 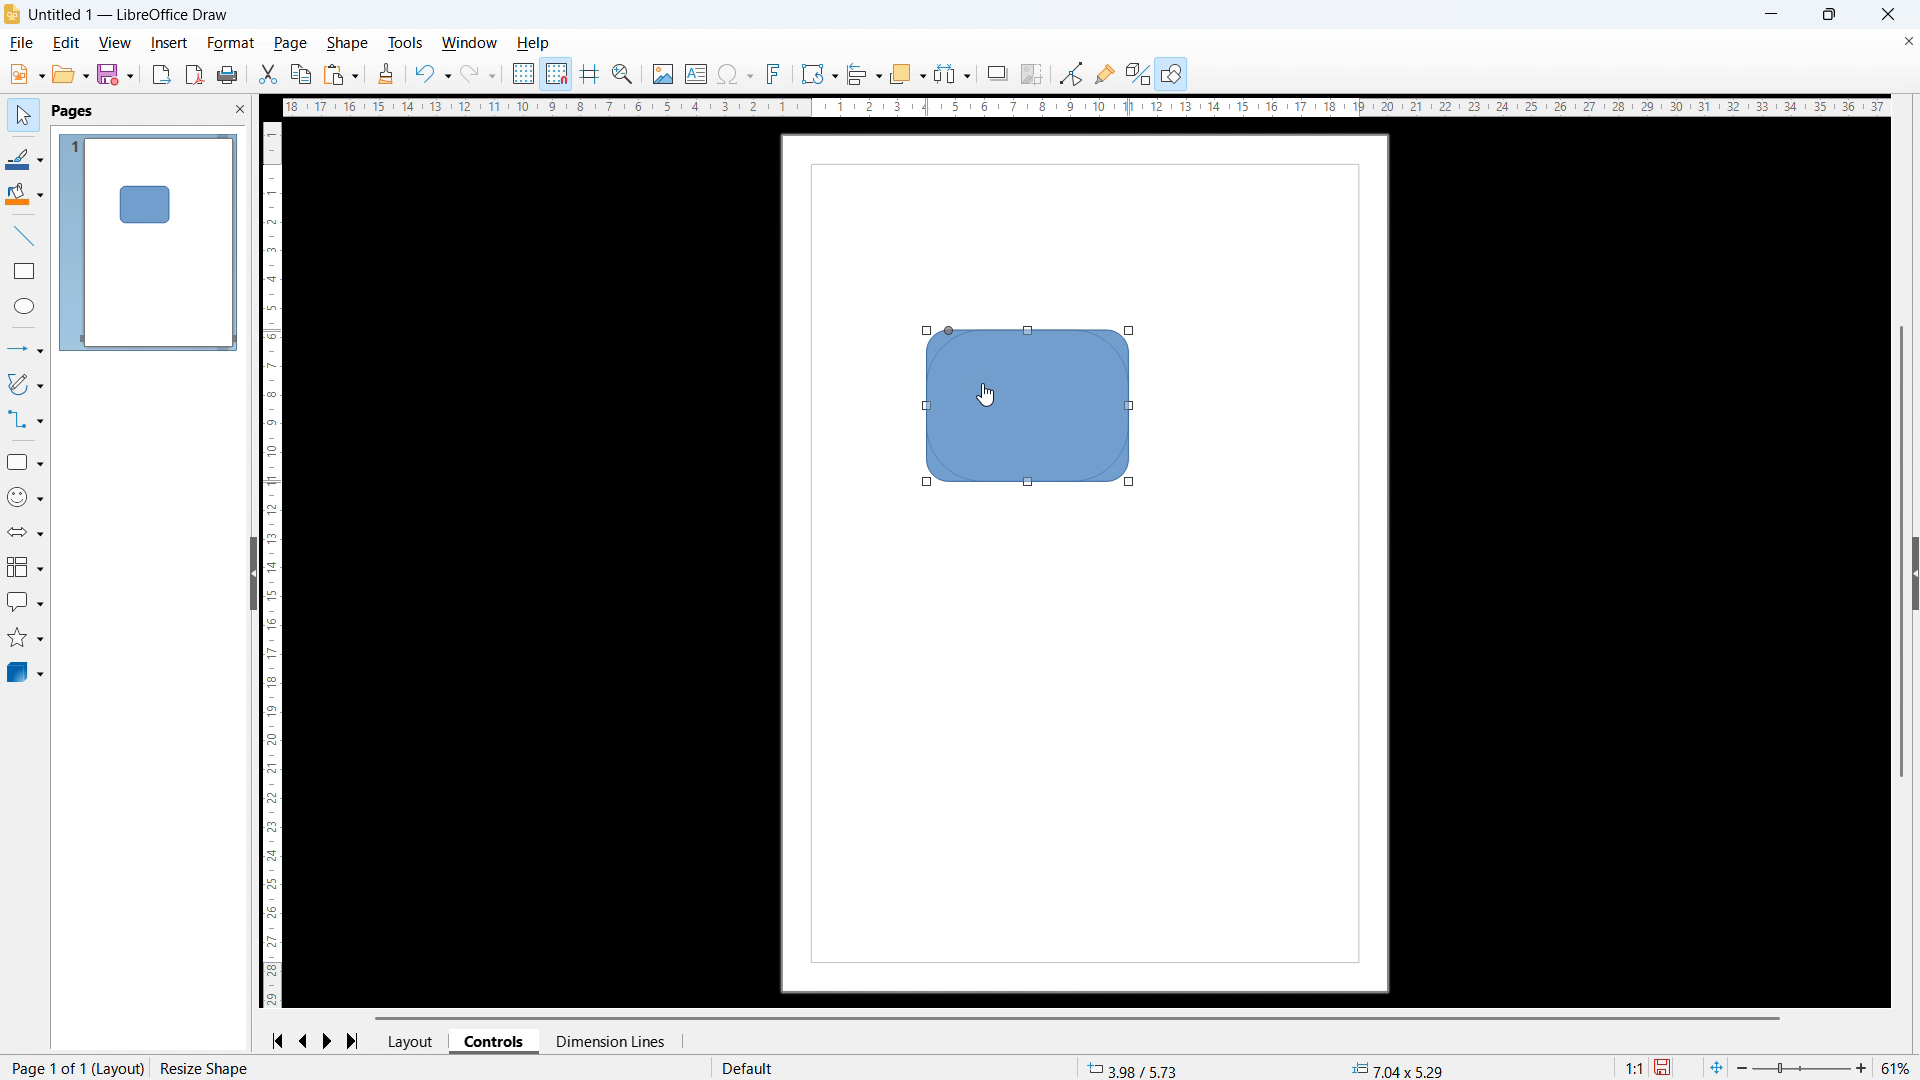 What do you see at coordinates (1104, 73) in the screenshot?
I see `show gluepoint function` at bounding box center [1104, 73].